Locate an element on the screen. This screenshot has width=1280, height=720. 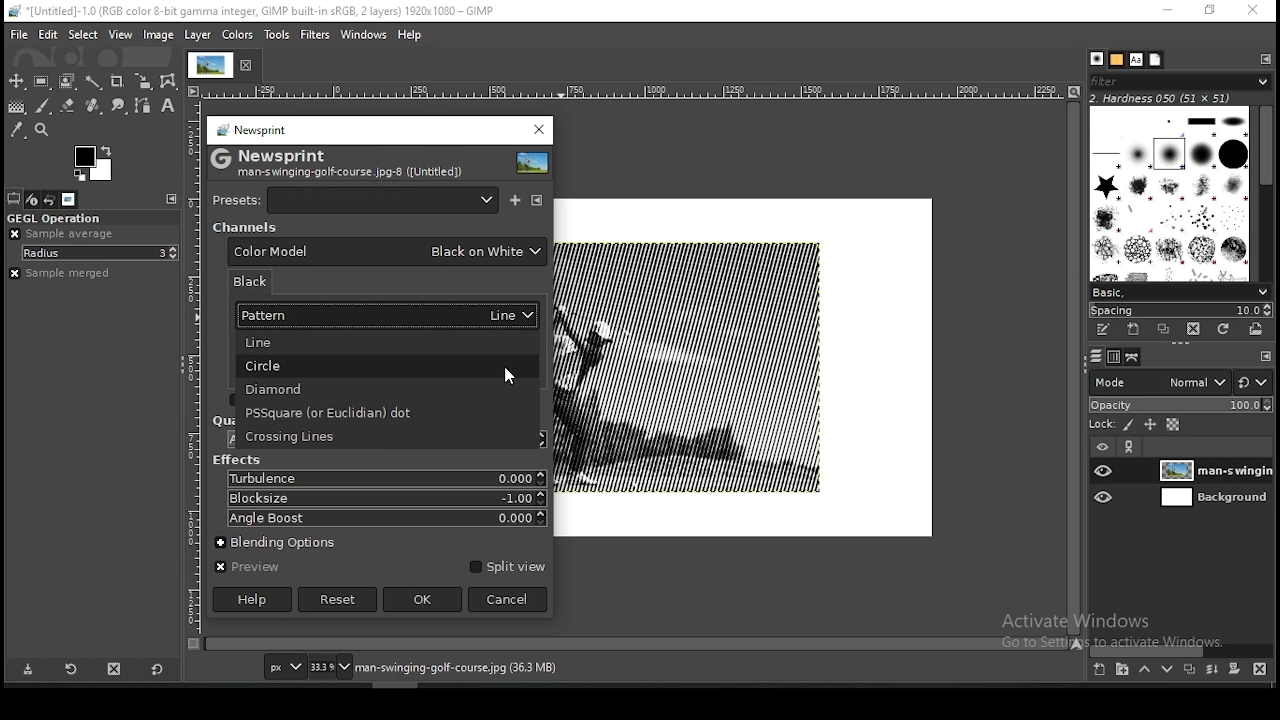
Newsprint man-swinging-golf-course.jpg-8 ([untitled]) is located at coordinates (340, 162).